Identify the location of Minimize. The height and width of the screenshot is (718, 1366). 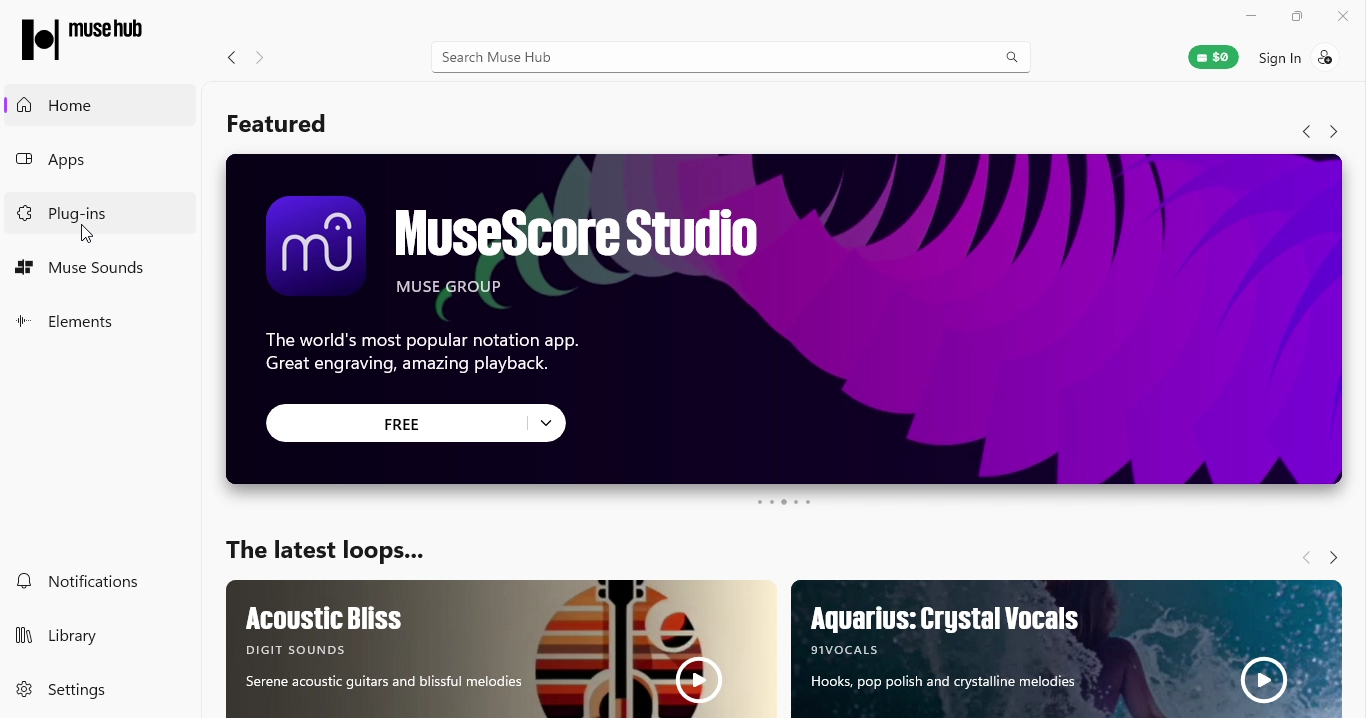
(1248, 13).